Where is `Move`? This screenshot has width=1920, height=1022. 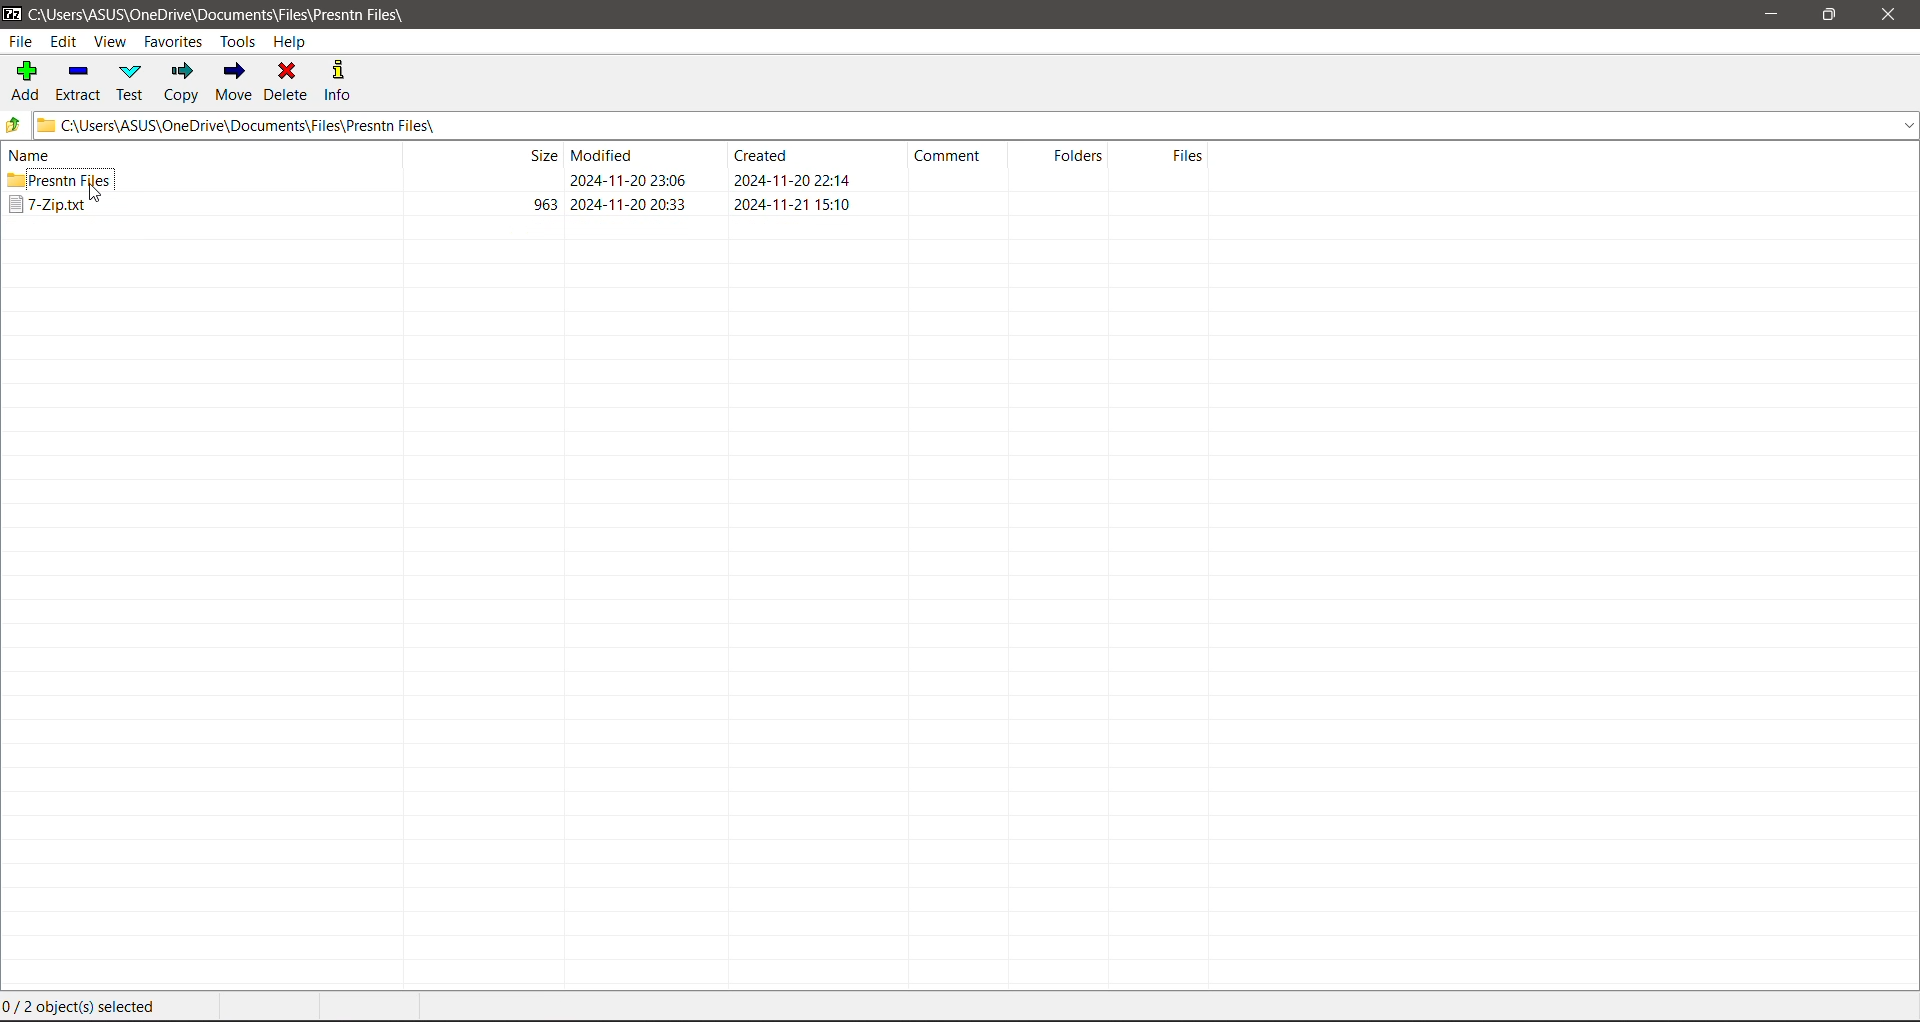 Move is located at coordinates (237, 82).